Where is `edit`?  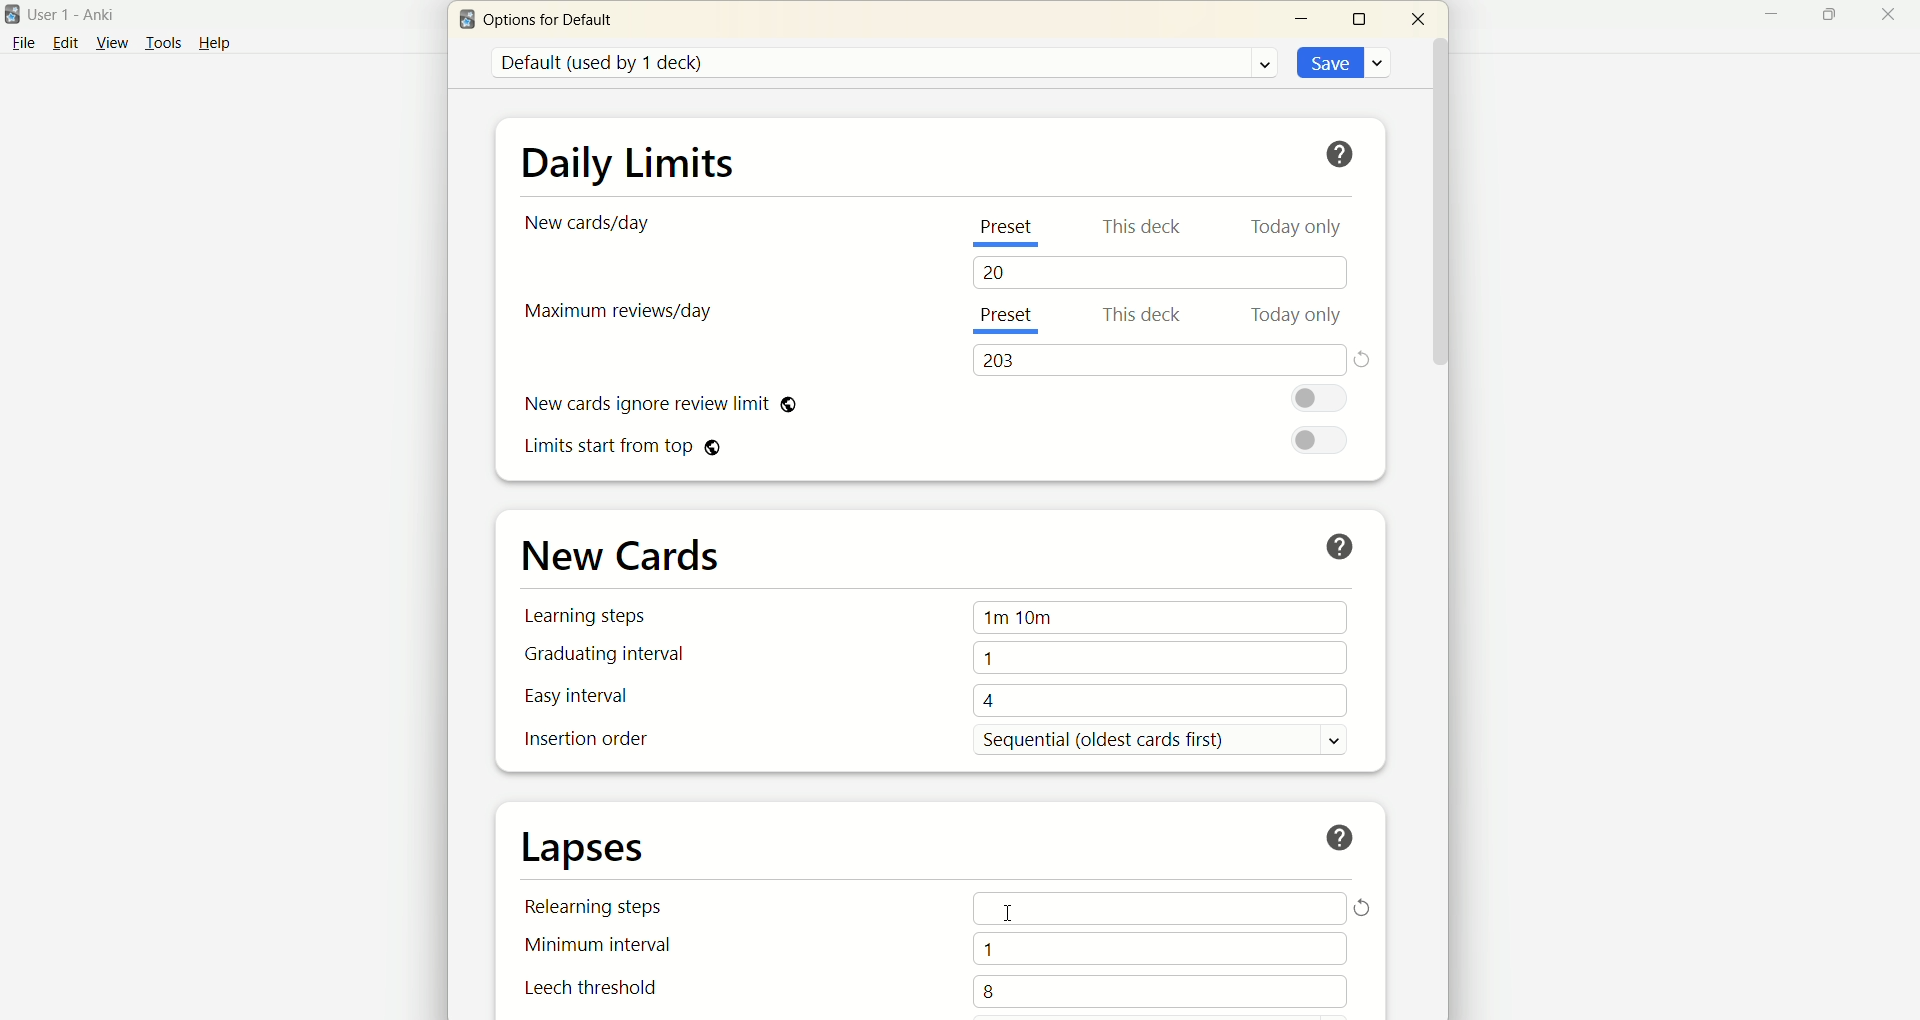 edit is located at coordinates (64, 42).